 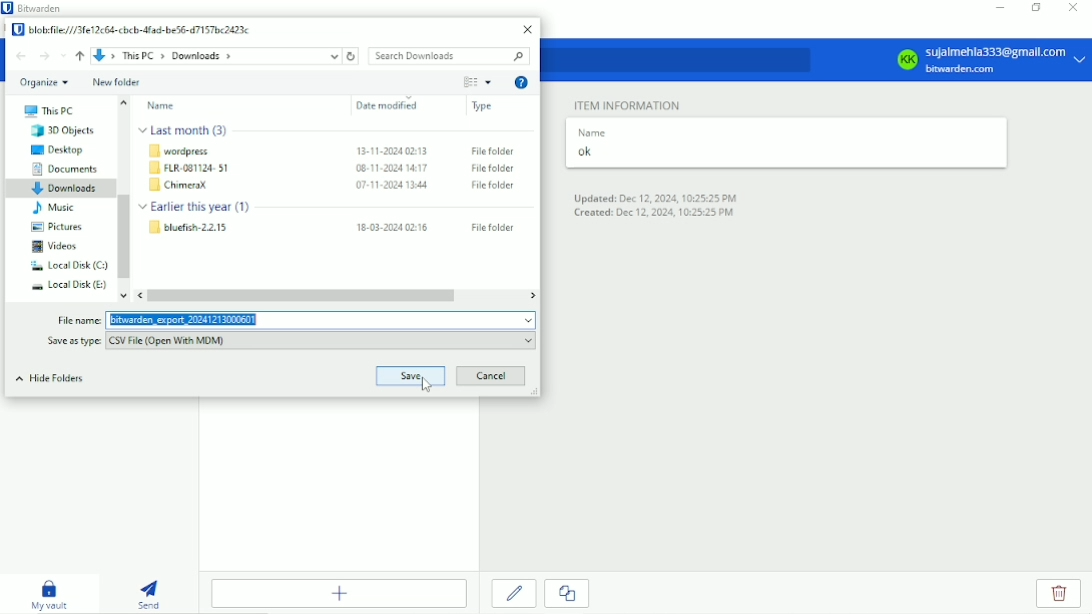 What do you see at coordinates (117, 82) in the screenshot?
I see `New folder` at bounding box center [117, 82].